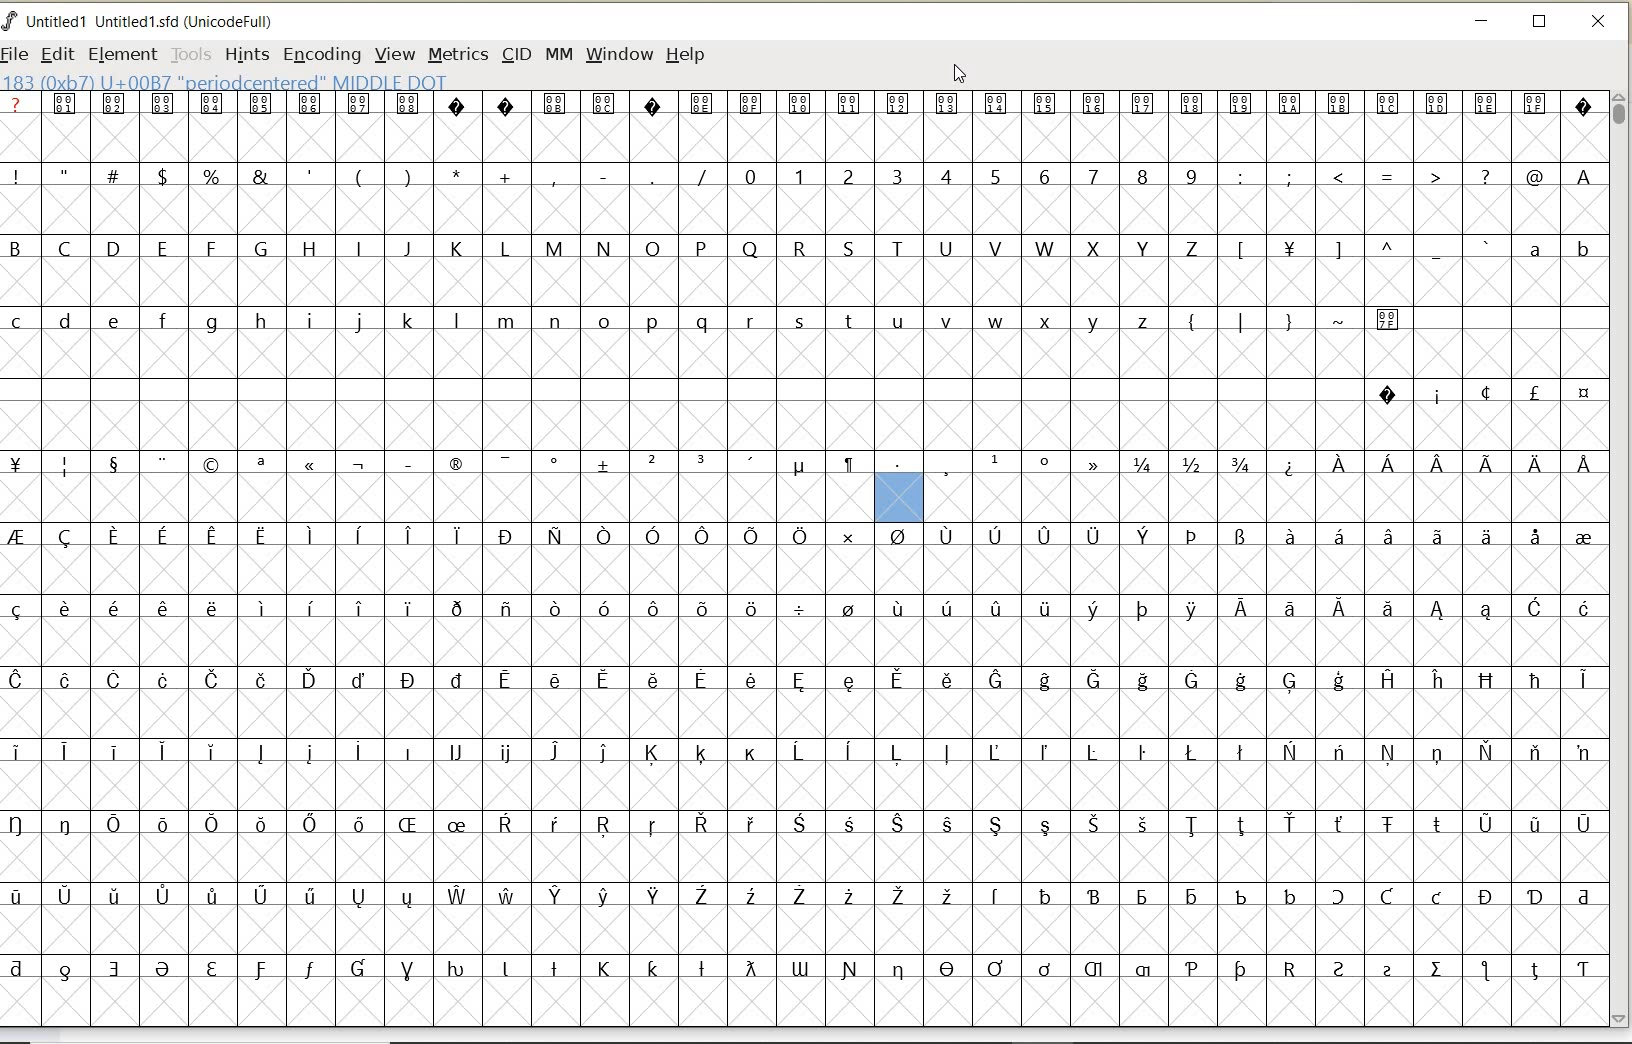 The height and width of the screenshot is (1044, 1632). What do you see at coordinates (516, 57) in the screenshot?
I see `CID` at bounding box center [516, 57].